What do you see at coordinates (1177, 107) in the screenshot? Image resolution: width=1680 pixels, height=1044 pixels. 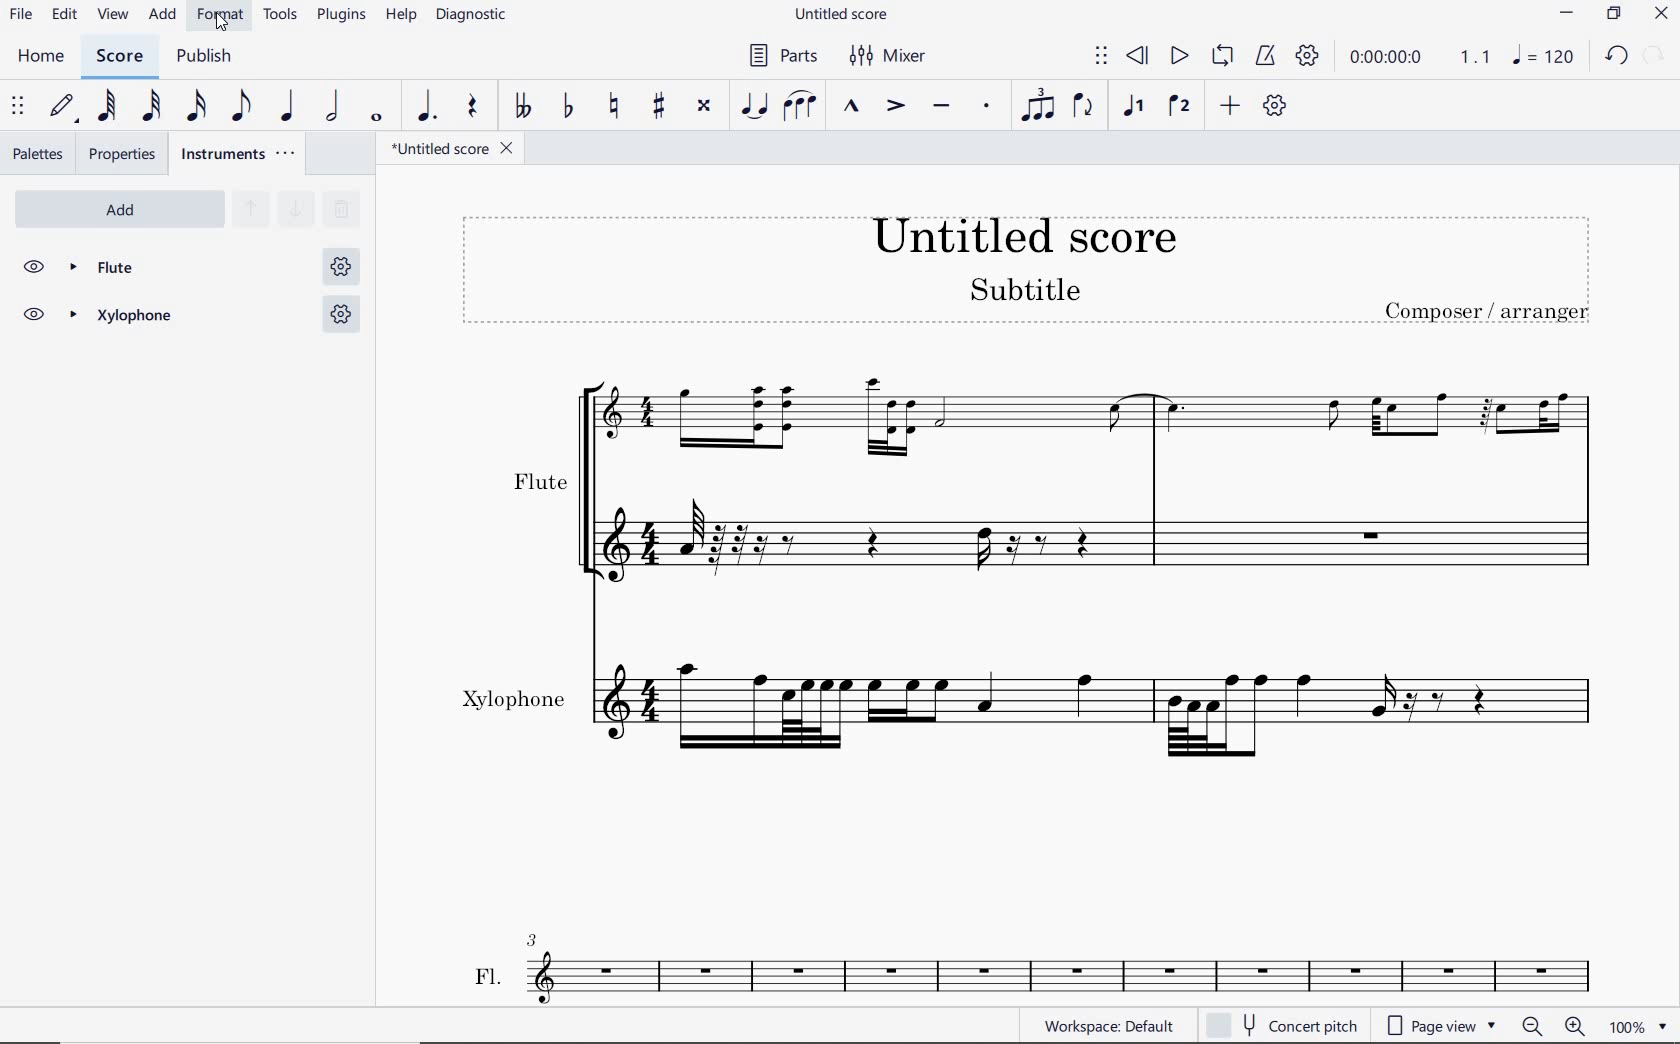 I see `VOICE 2` at bounding box center [1177, 107].